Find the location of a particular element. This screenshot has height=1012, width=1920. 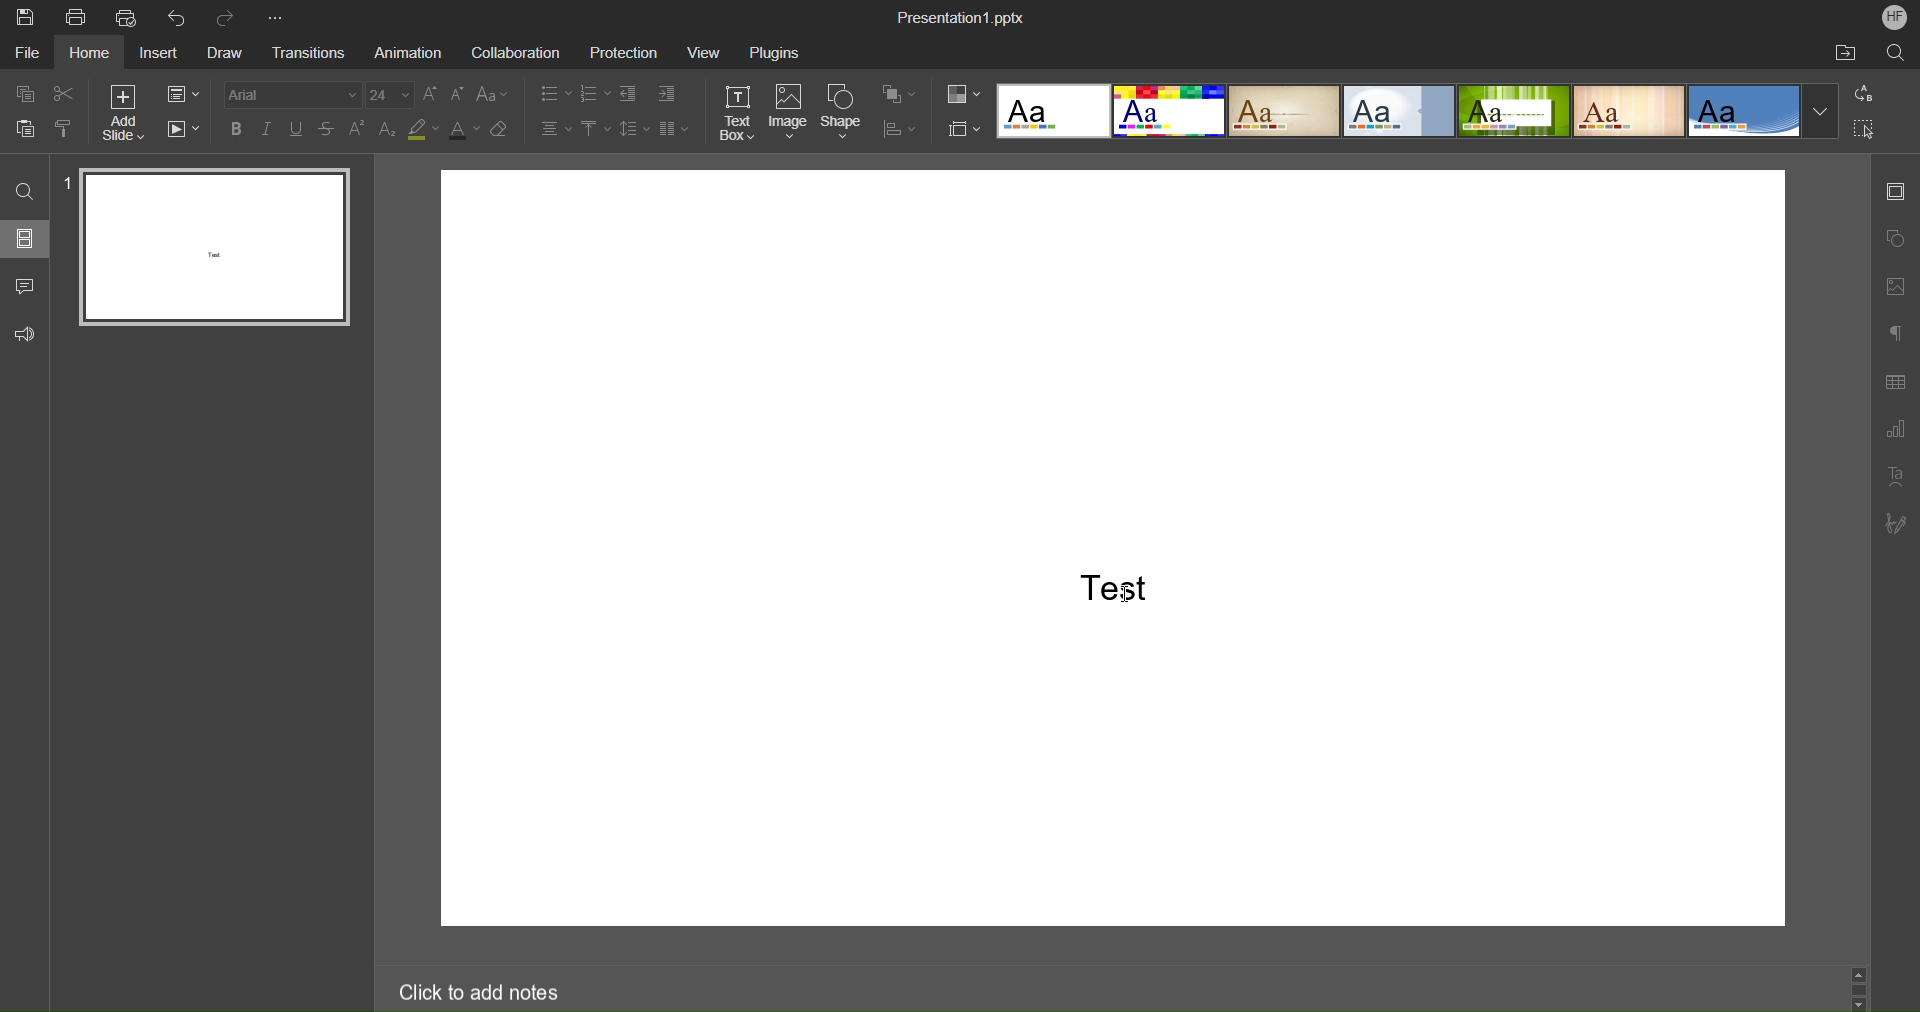

Text Case is located at coordinates (494, 94).